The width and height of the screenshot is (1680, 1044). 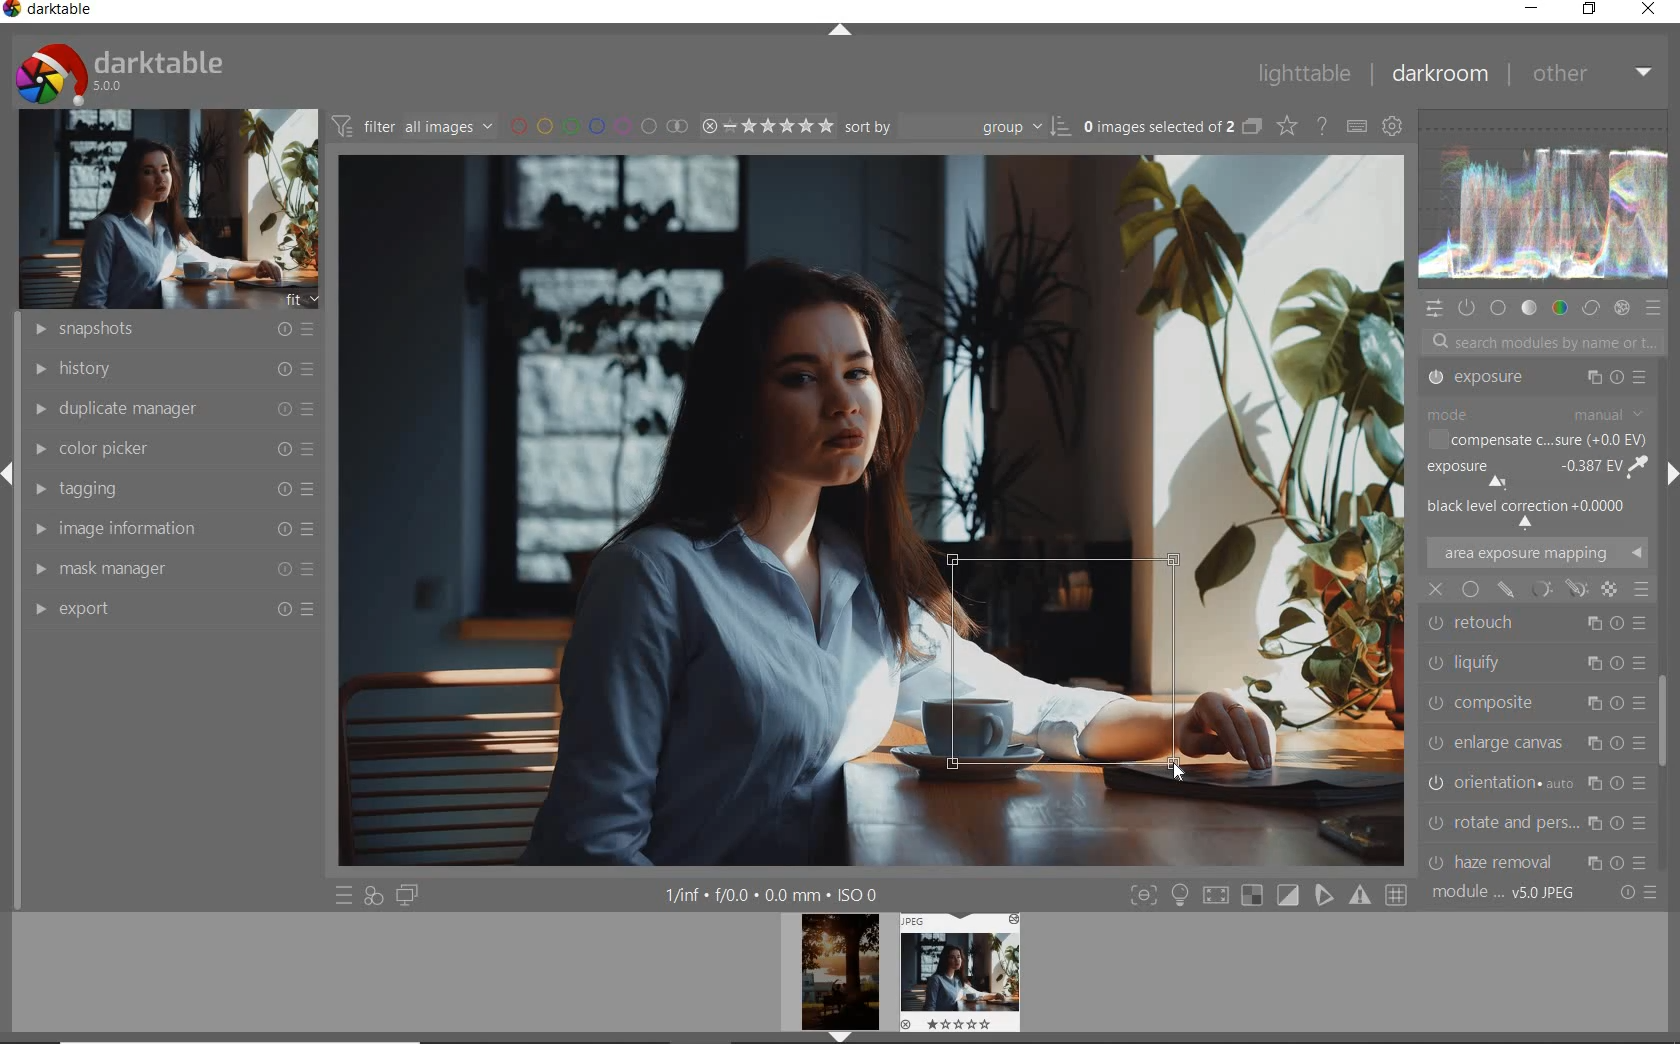 What do you see at coordinates (1540, 658) in the screenshot?
I see `ORIENTATION` at bounding box center [1540, 658].